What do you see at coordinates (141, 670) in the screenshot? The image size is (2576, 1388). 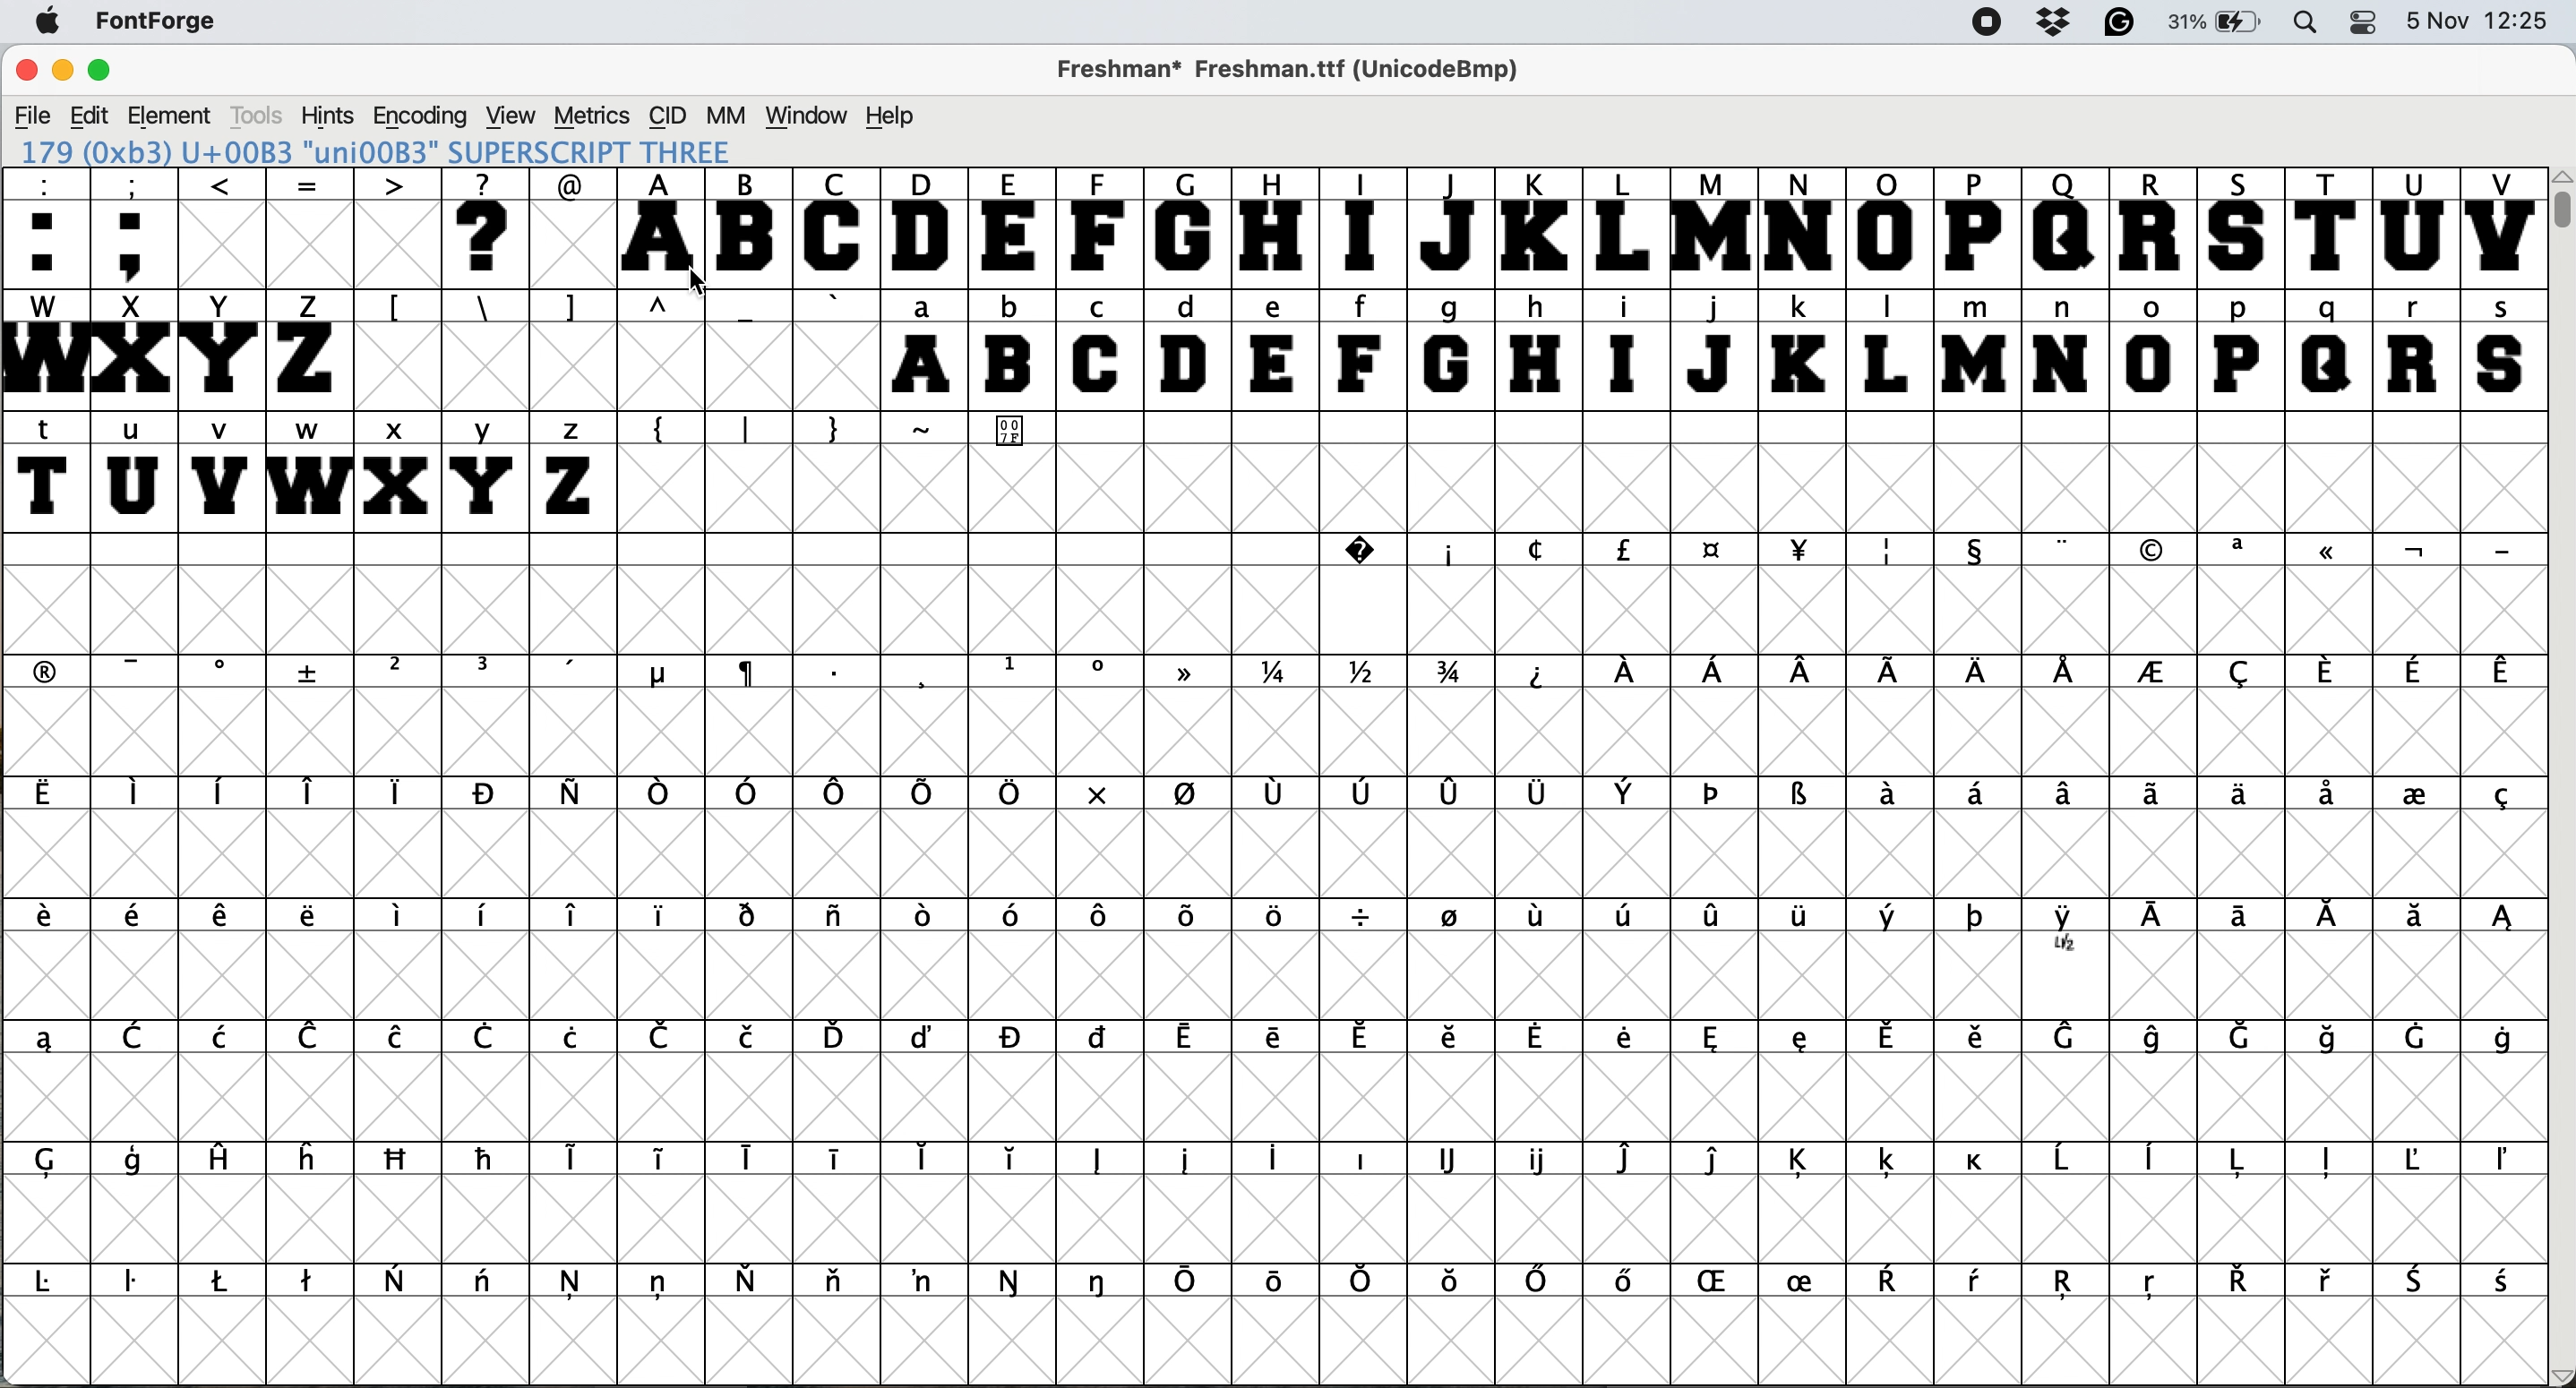 I see `symbol` at bounding box center [141, 670].